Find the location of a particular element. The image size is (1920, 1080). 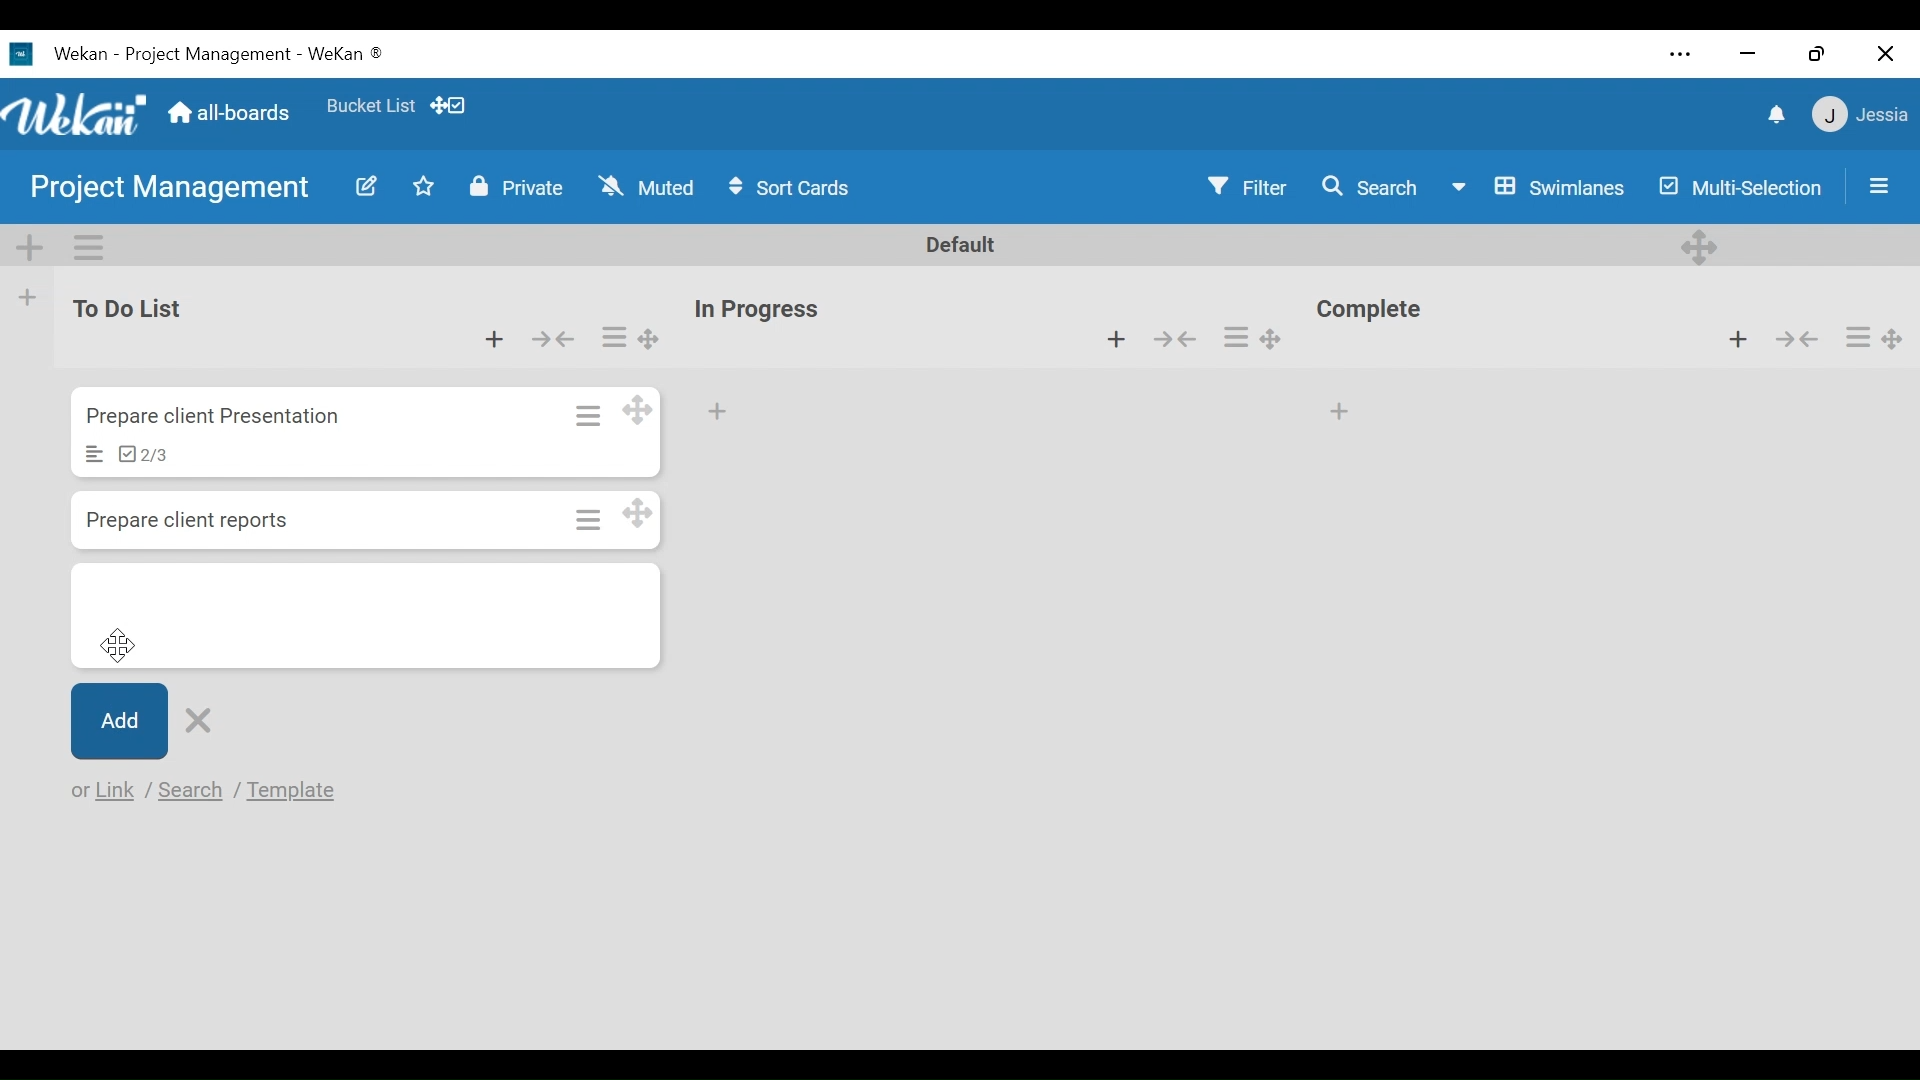

Add card to bottom of the list is located at coordinates (1343, 406).